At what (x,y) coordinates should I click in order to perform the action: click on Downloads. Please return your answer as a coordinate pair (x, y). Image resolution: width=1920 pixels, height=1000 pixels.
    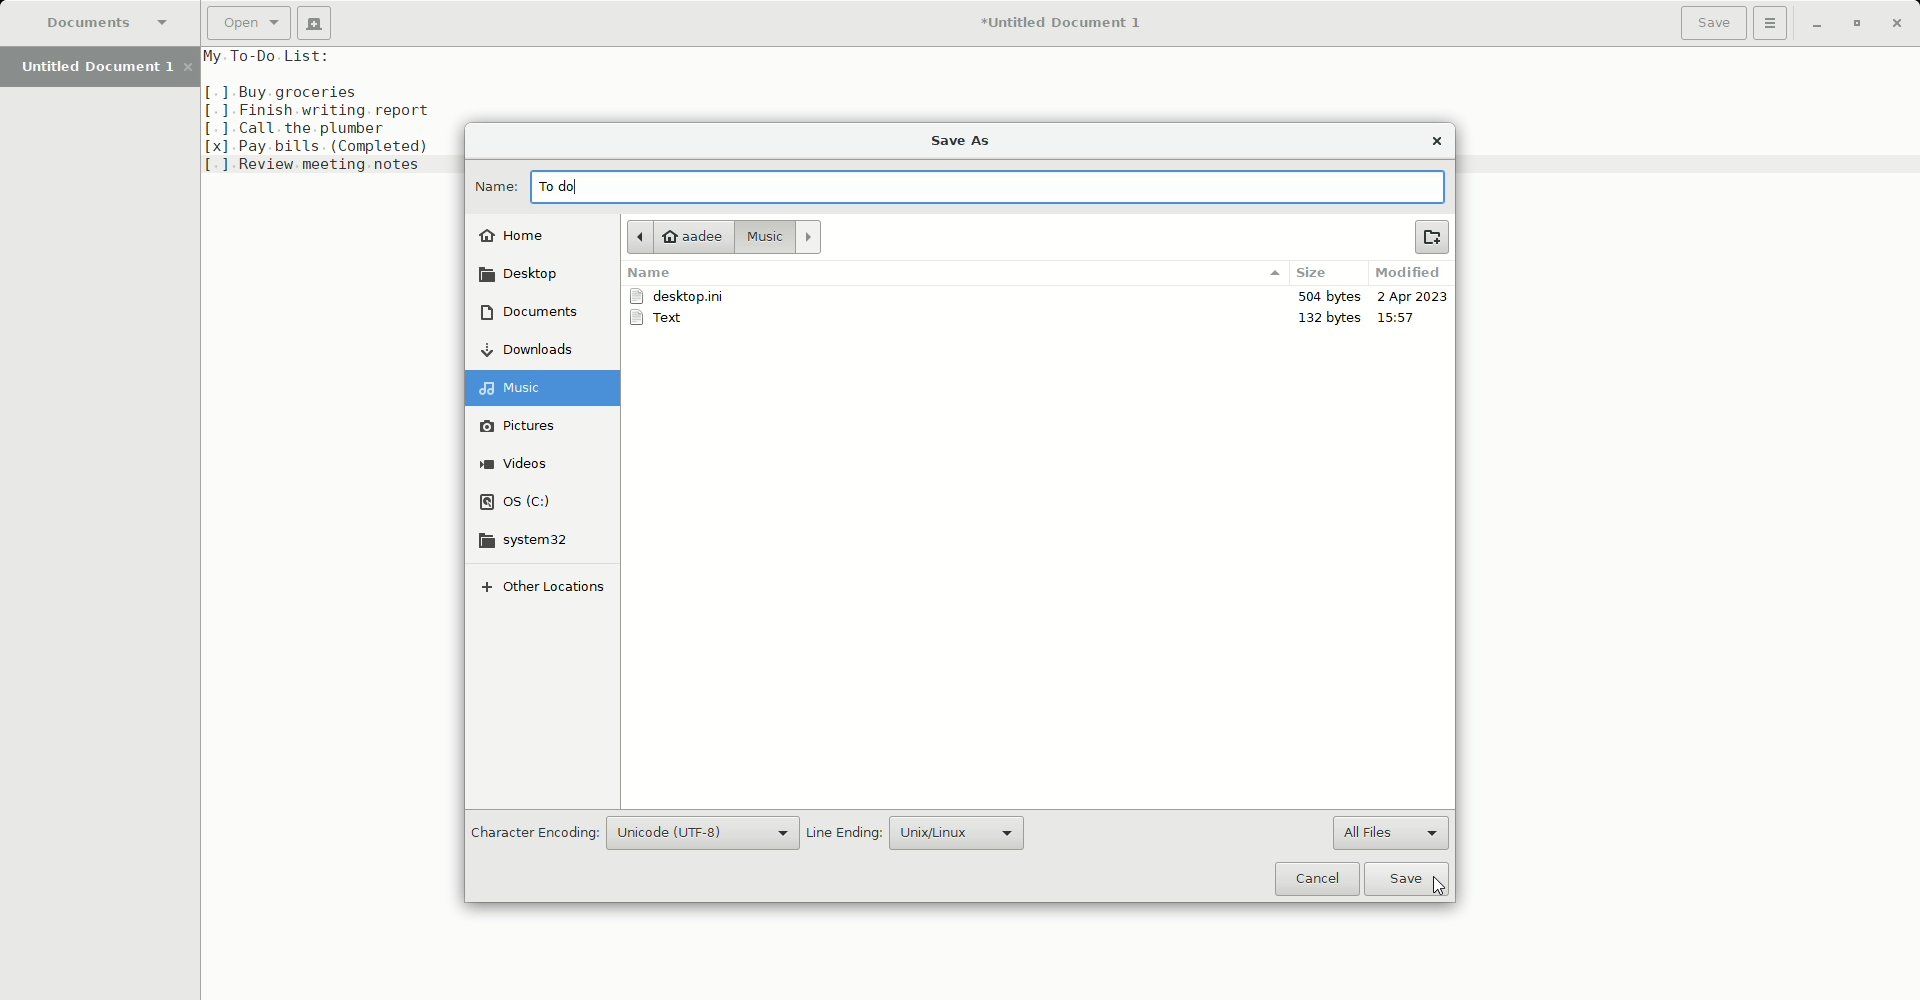
    Looking at the image, I should click on (539, 349).